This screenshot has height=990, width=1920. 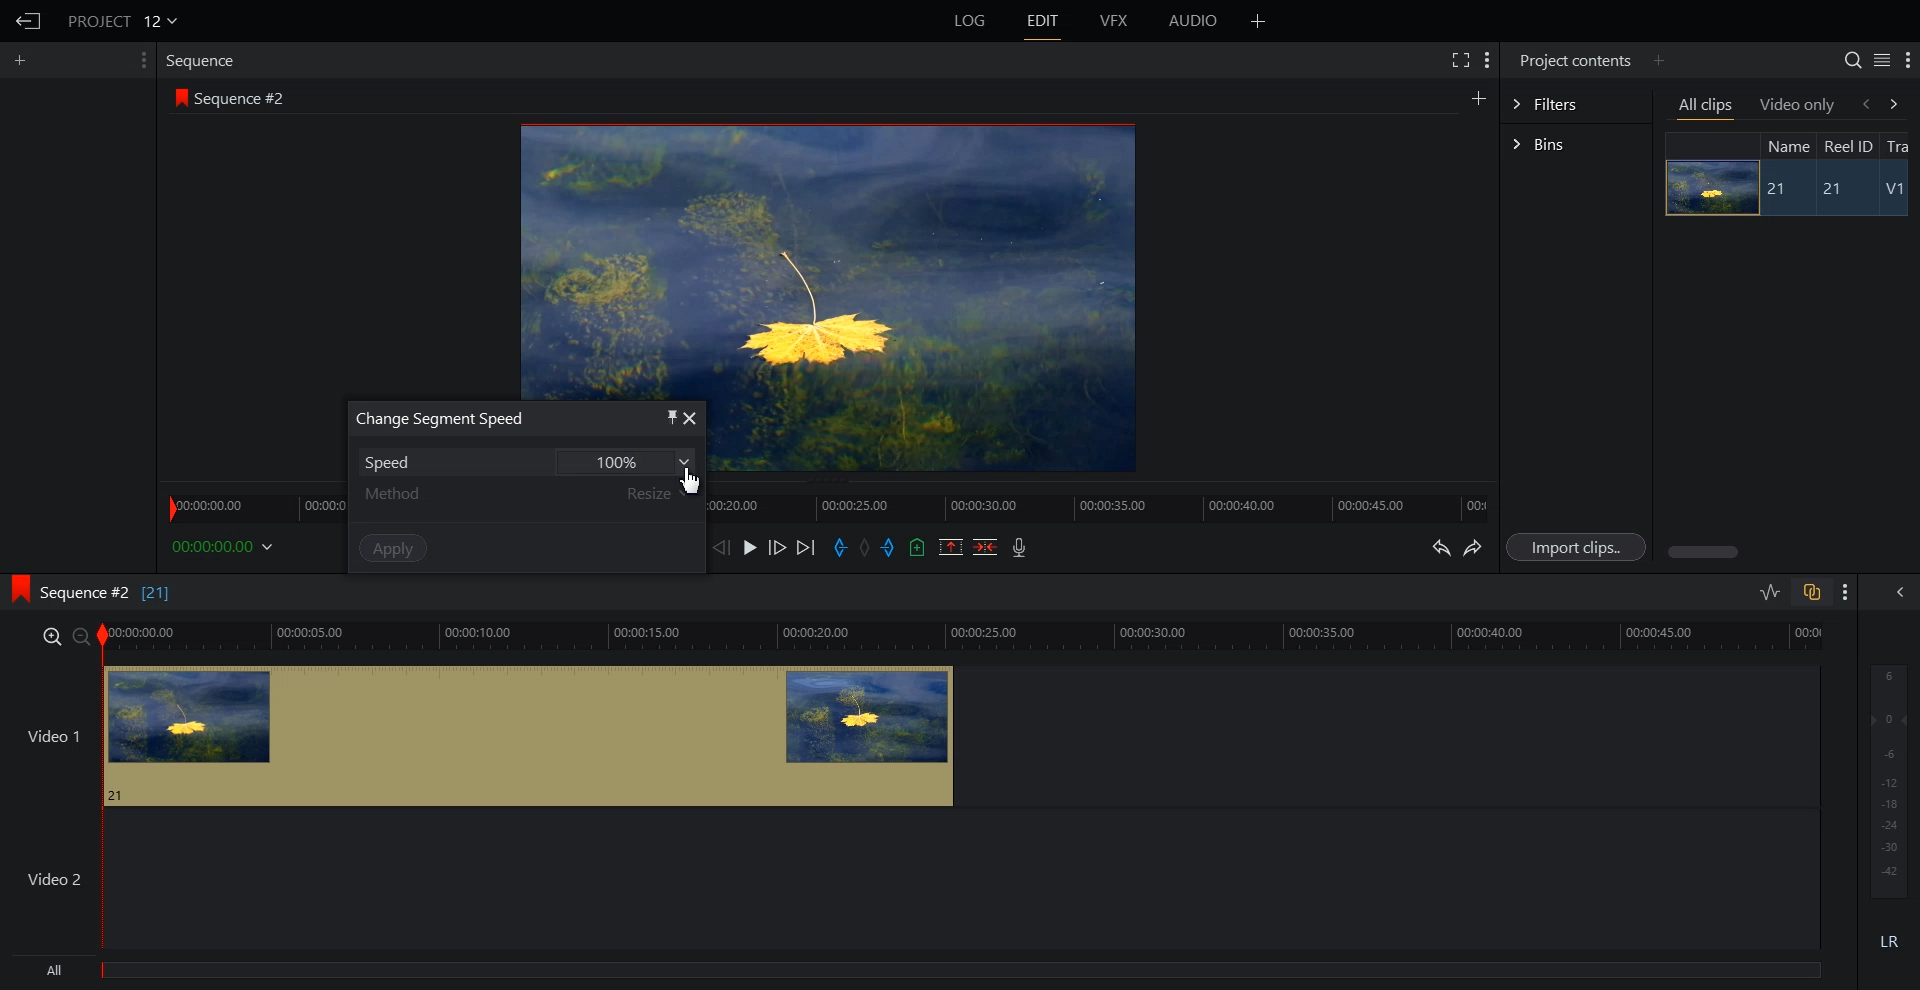 I want to click on Project contents, so click(x=1573, y=58).